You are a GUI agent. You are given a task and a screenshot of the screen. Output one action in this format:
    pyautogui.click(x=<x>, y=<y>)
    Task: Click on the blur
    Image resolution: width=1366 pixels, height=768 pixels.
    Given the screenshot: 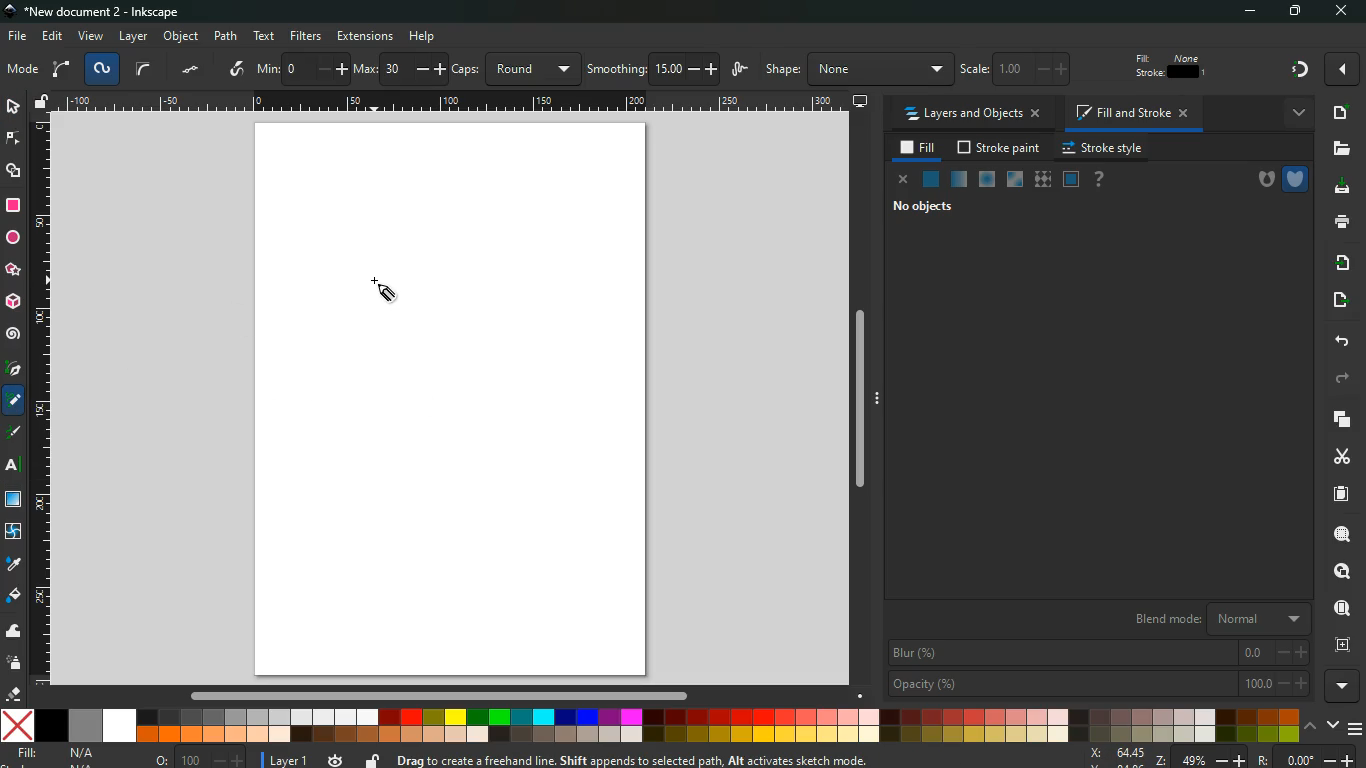 What is the action you would take?
    pyautogui.click(x=1098, y=651)
    